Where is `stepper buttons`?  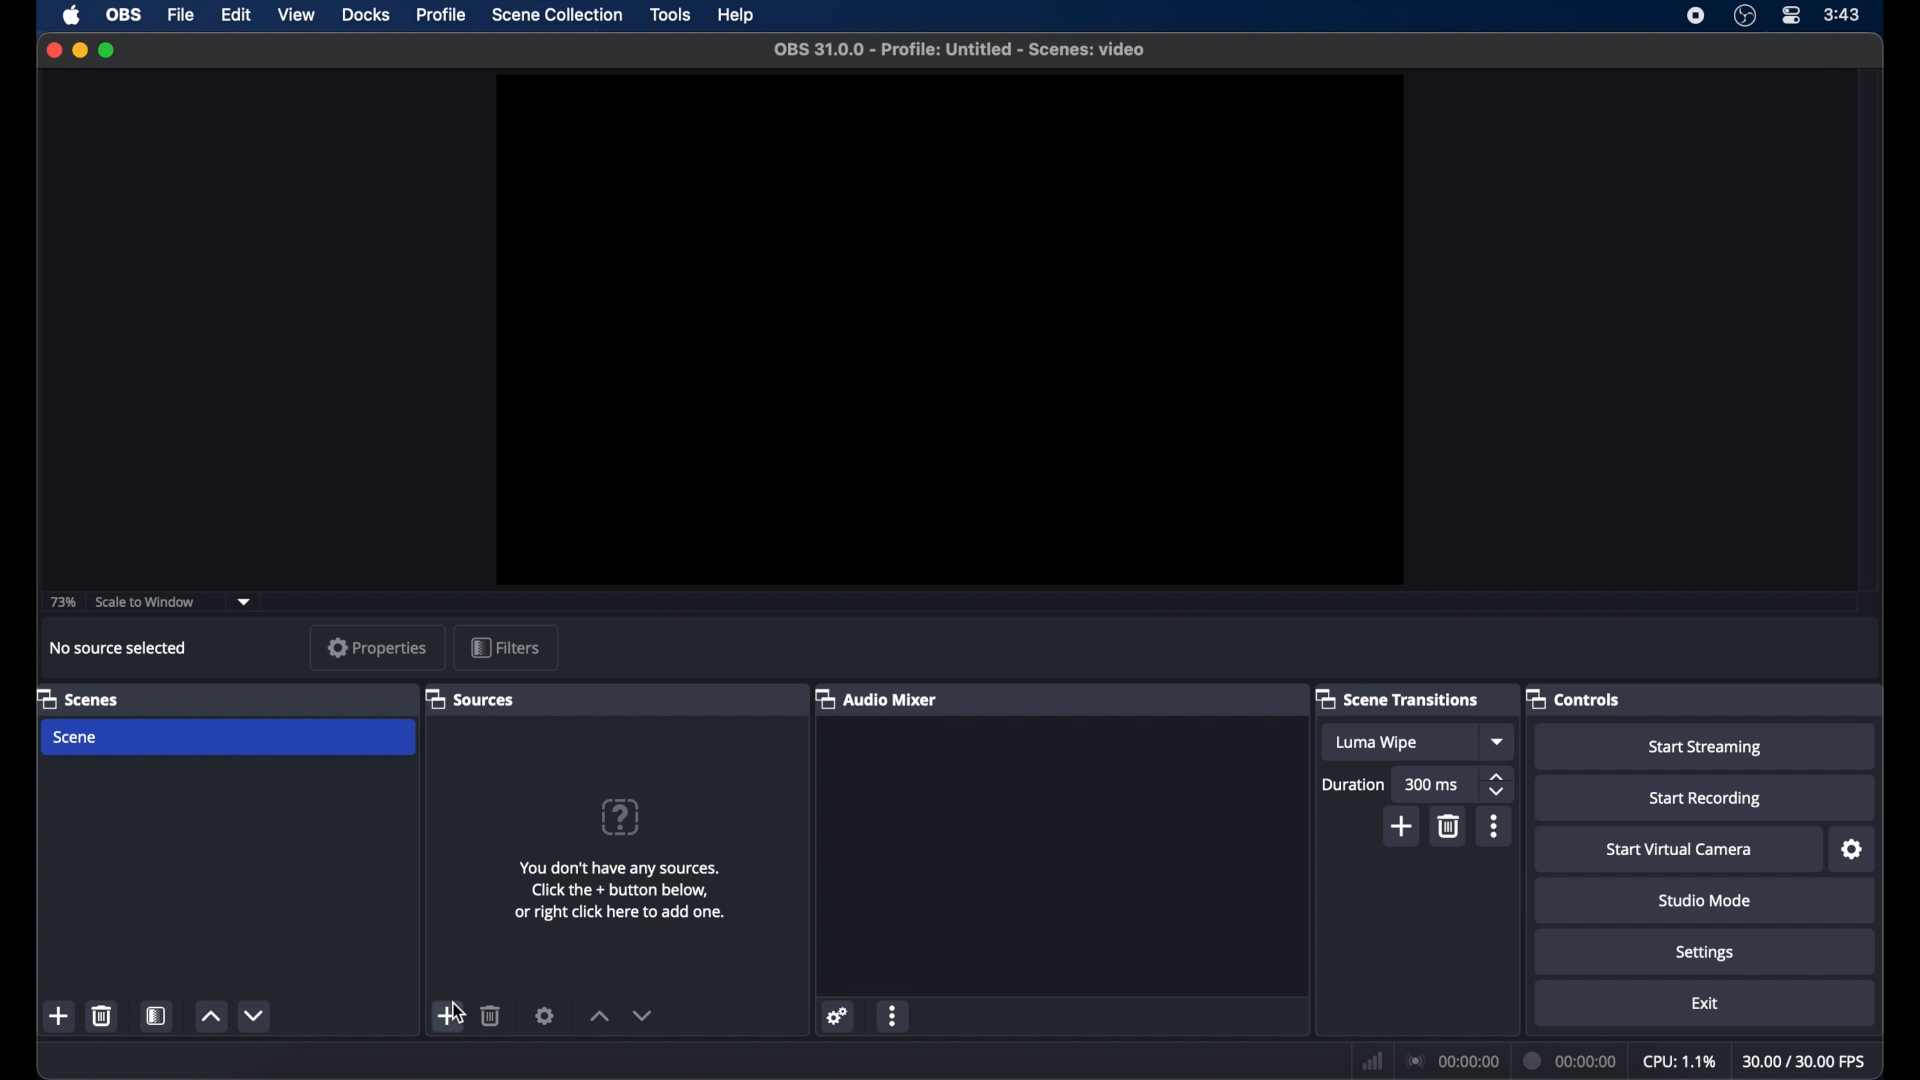 stepper buttons is located at coordinates (1496, 784).